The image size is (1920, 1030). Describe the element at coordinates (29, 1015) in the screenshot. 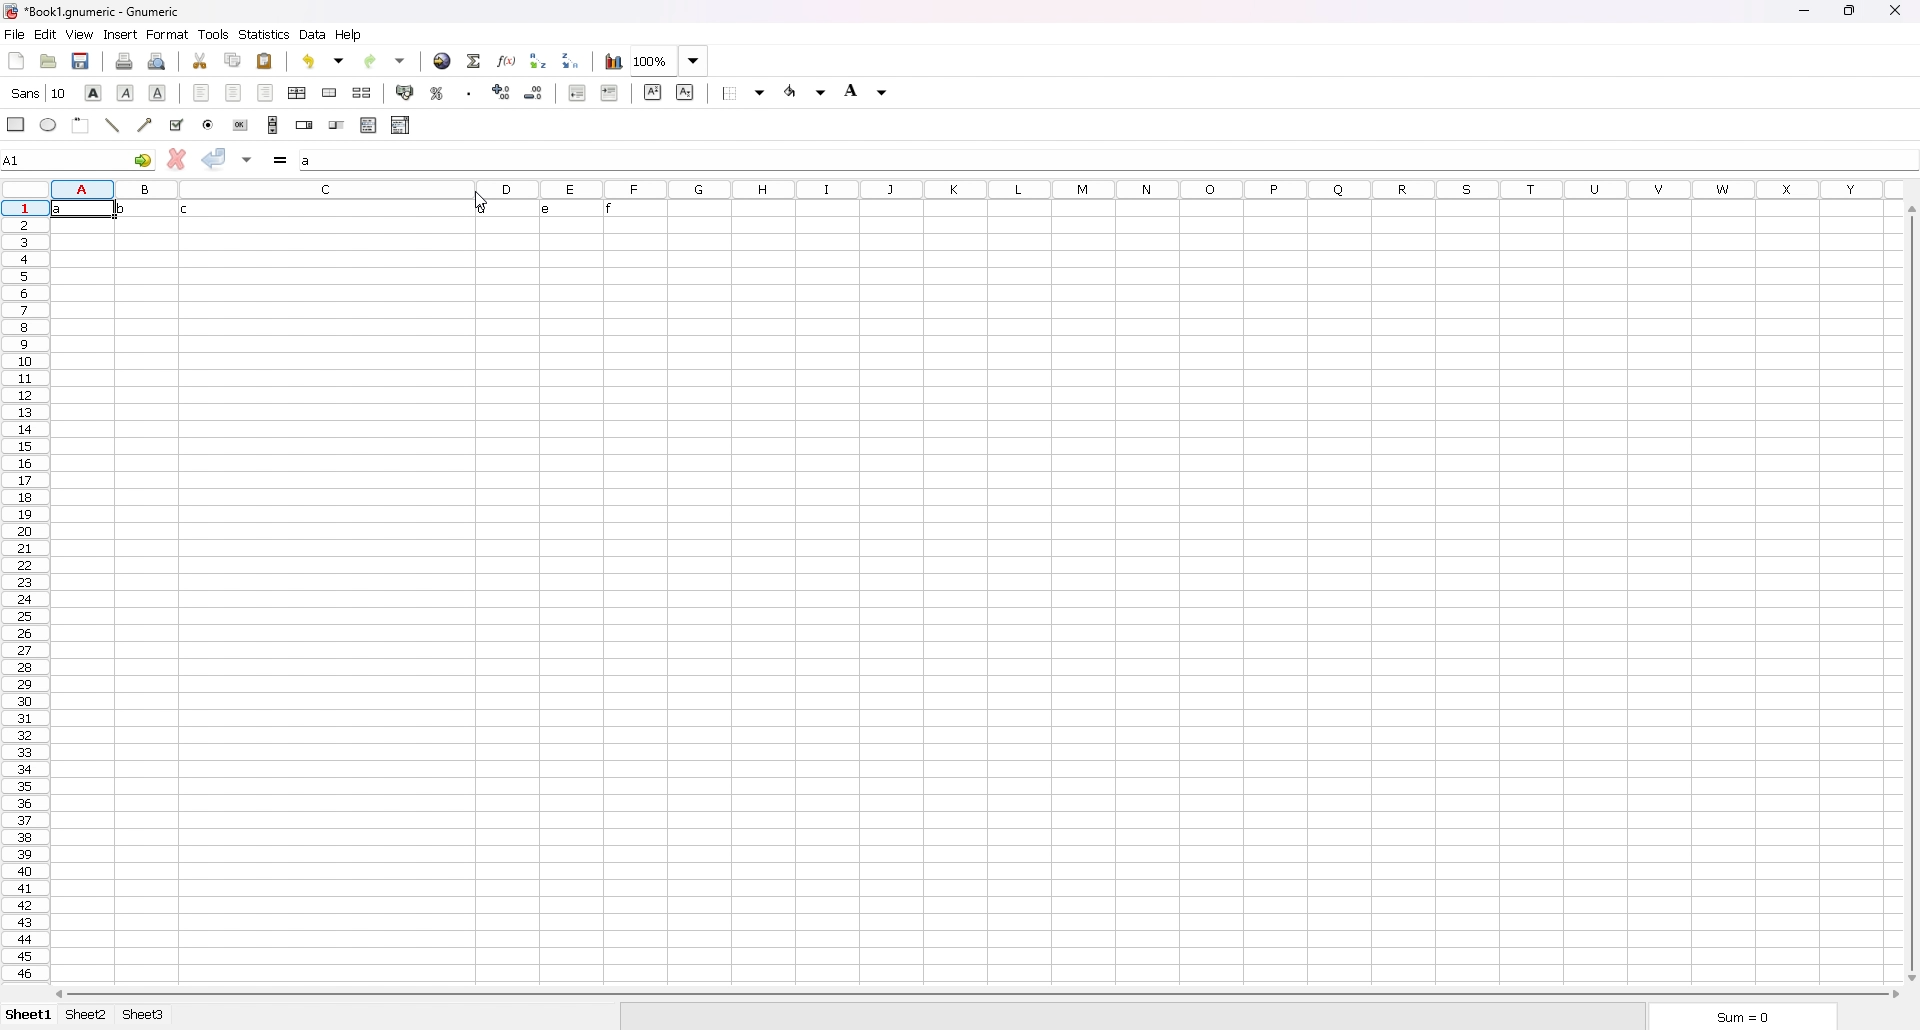

I see `sheet 1` at that location.